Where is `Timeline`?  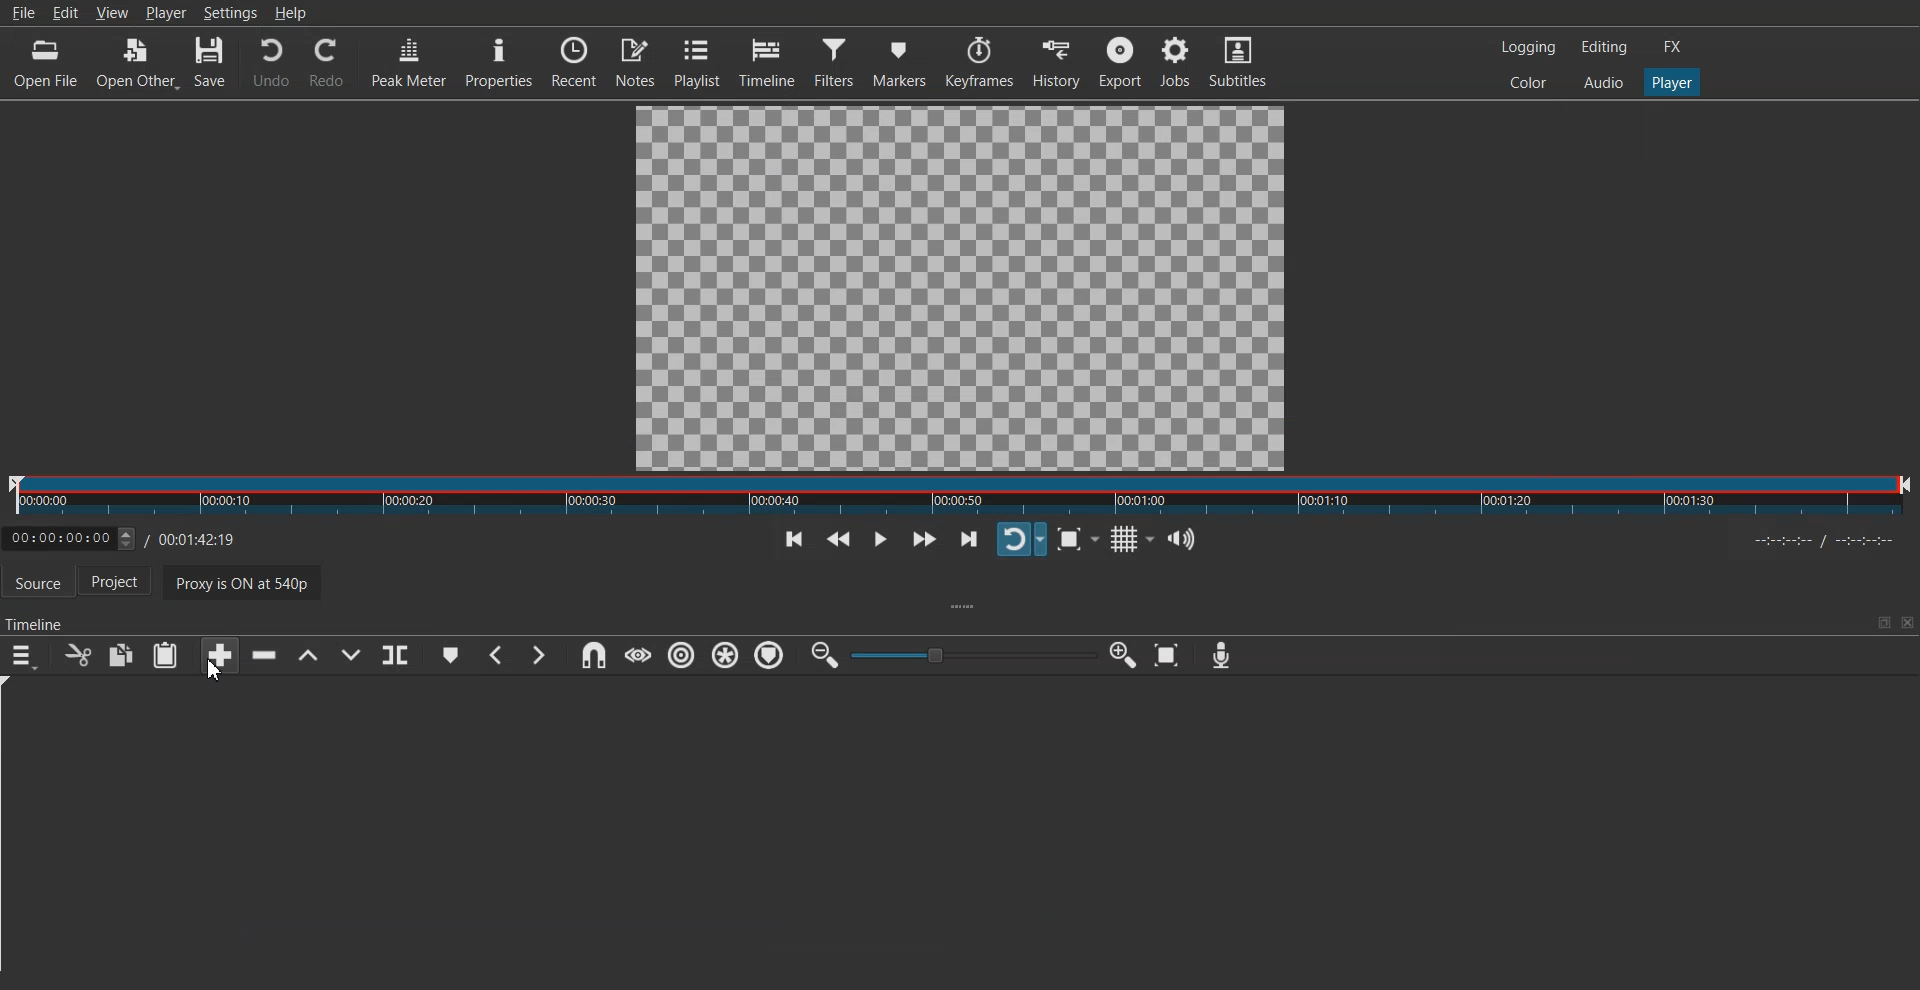 Timeline is located at coordinates (767, 62).